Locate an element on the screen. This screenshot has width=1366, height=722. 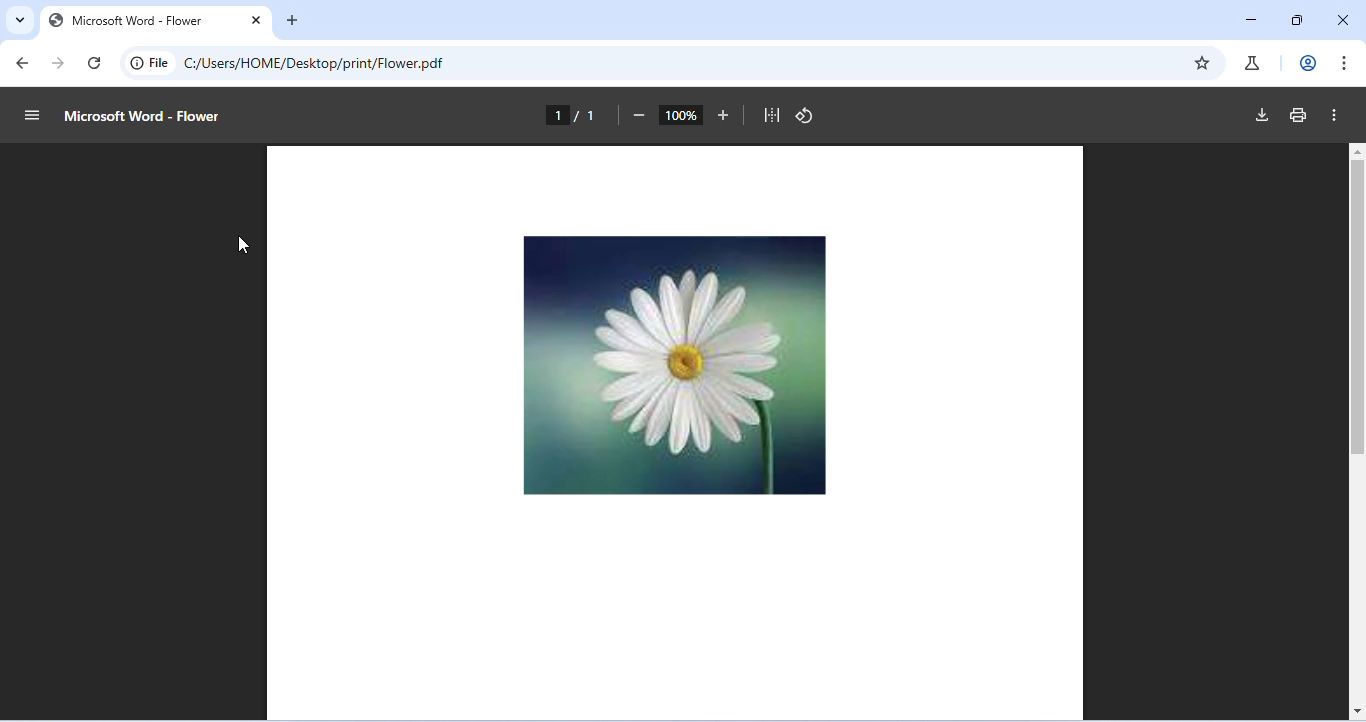
chrome labs is located at coordinates (1254, 66).